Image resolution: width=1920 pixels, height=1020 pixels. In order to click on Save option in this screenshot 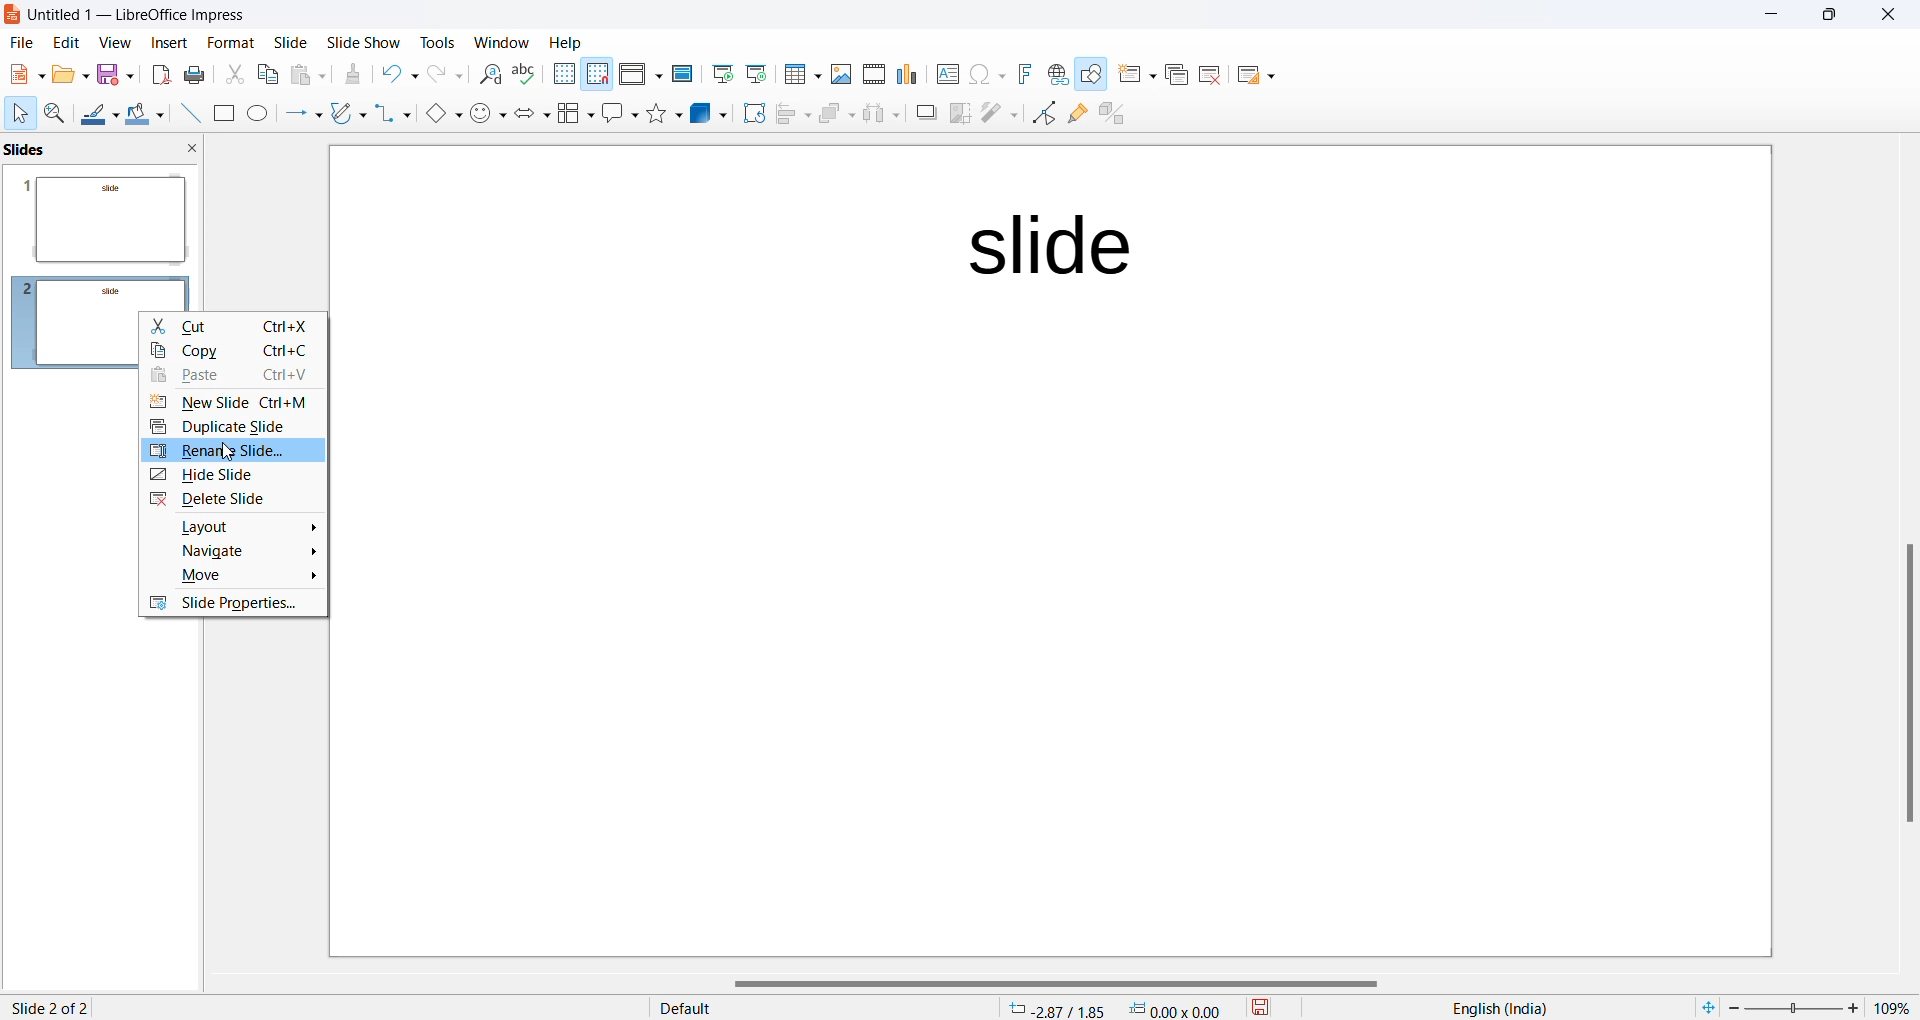, I will do `click(115, 75)`.